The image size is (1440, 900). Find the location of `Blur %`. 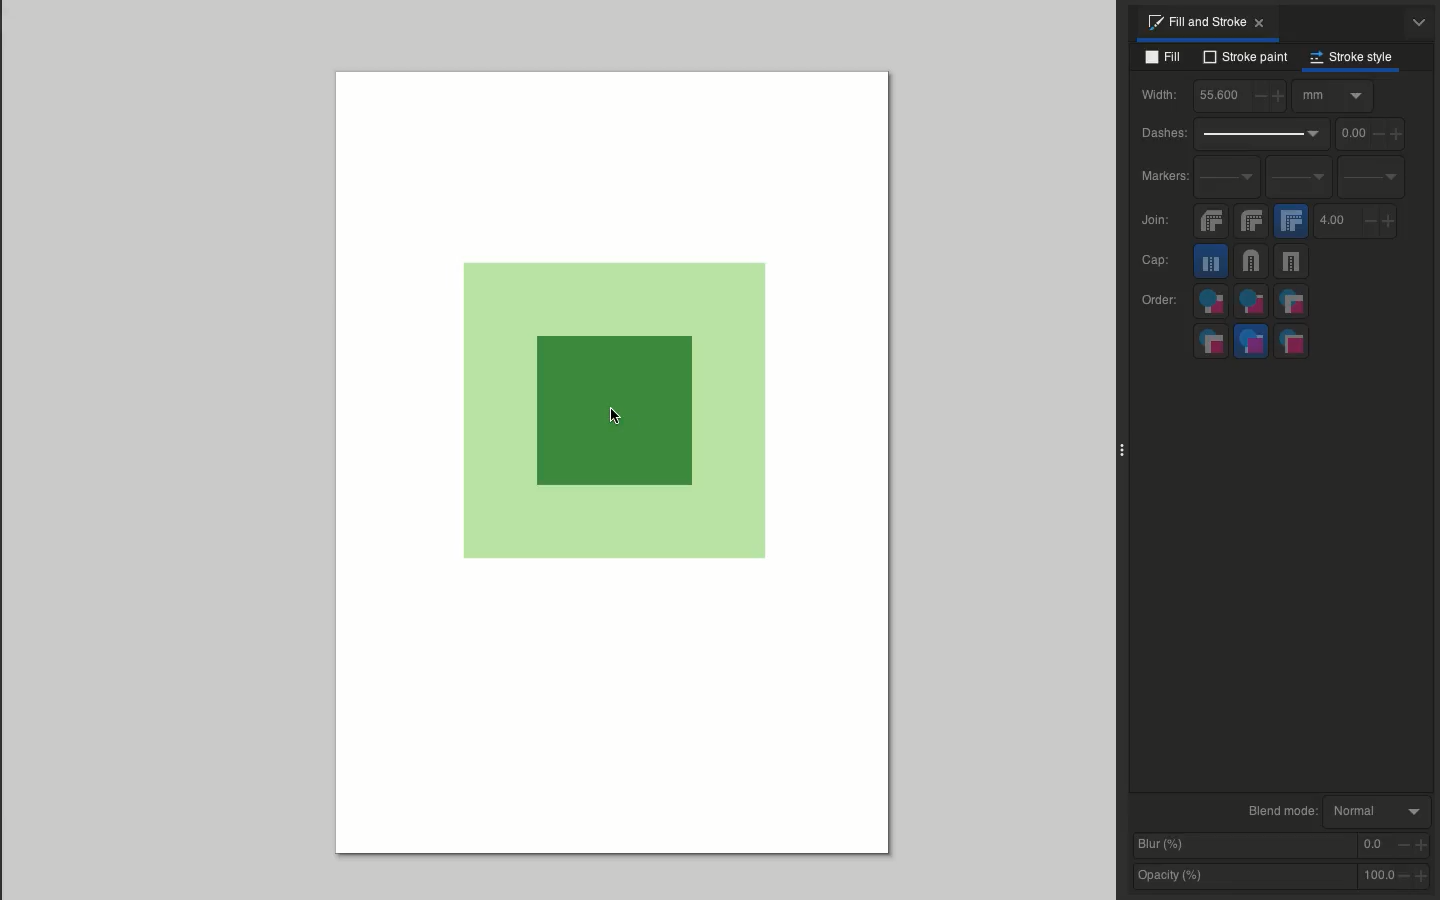

Blur % is located at coordinates (1243, 847).